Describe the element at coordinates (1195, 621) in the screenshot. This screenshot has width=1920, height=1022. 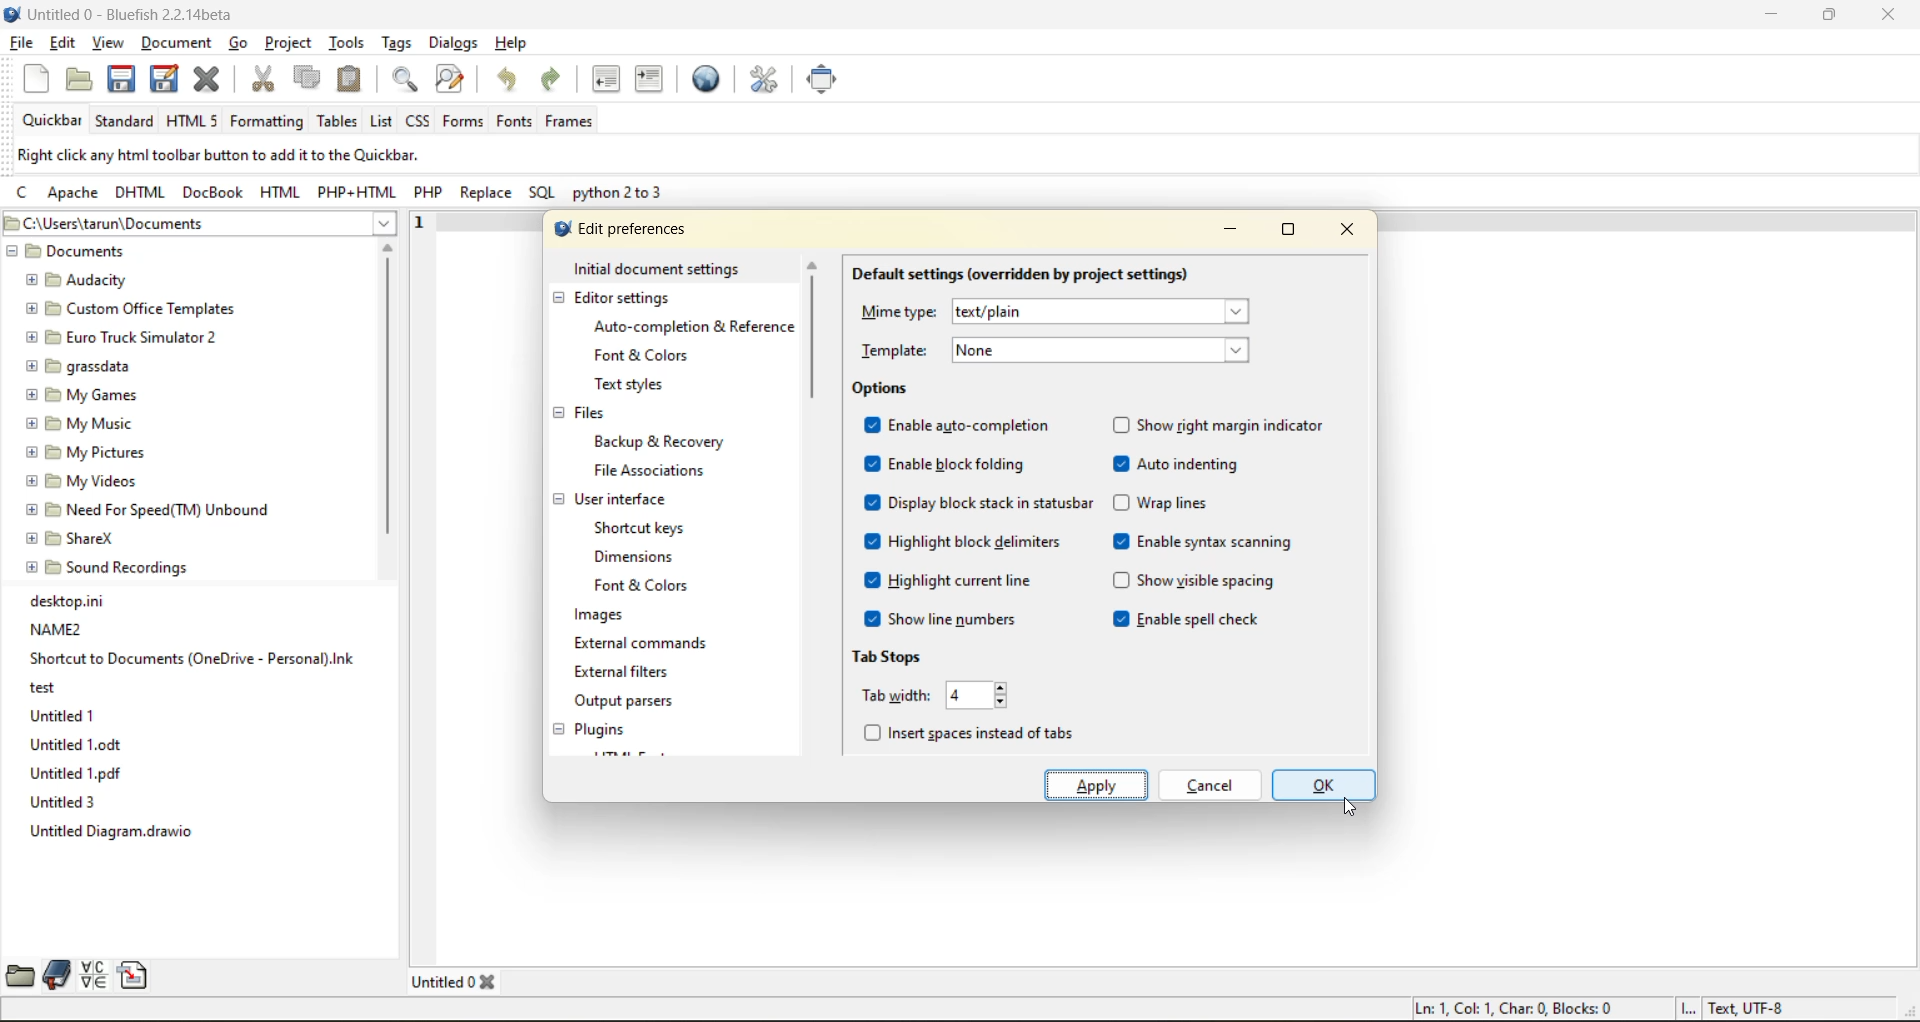
I see `enable spell check` at that location.